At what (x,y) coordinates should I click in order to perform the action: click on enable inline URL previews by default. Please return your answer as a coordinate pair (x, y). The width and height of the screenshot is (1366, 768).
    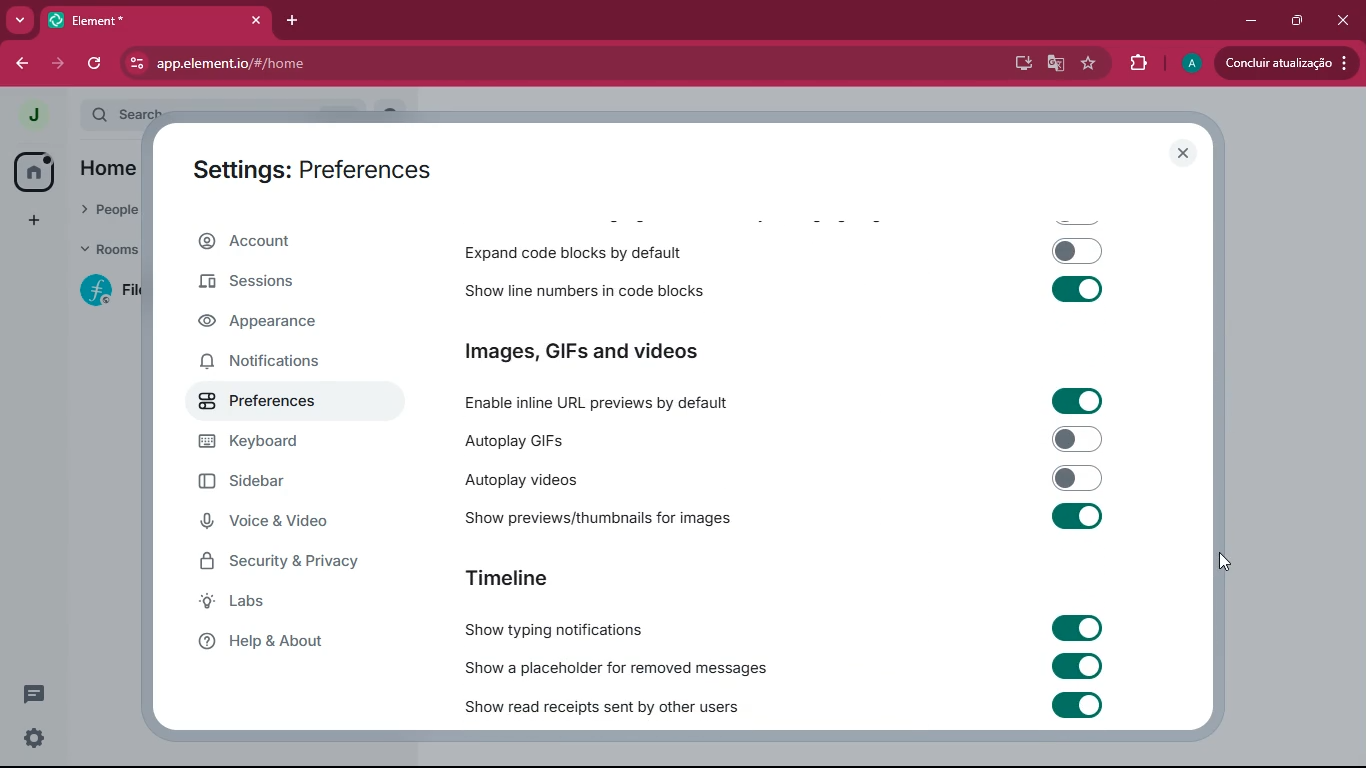
    Looking at the image, I should click on (628, 402).